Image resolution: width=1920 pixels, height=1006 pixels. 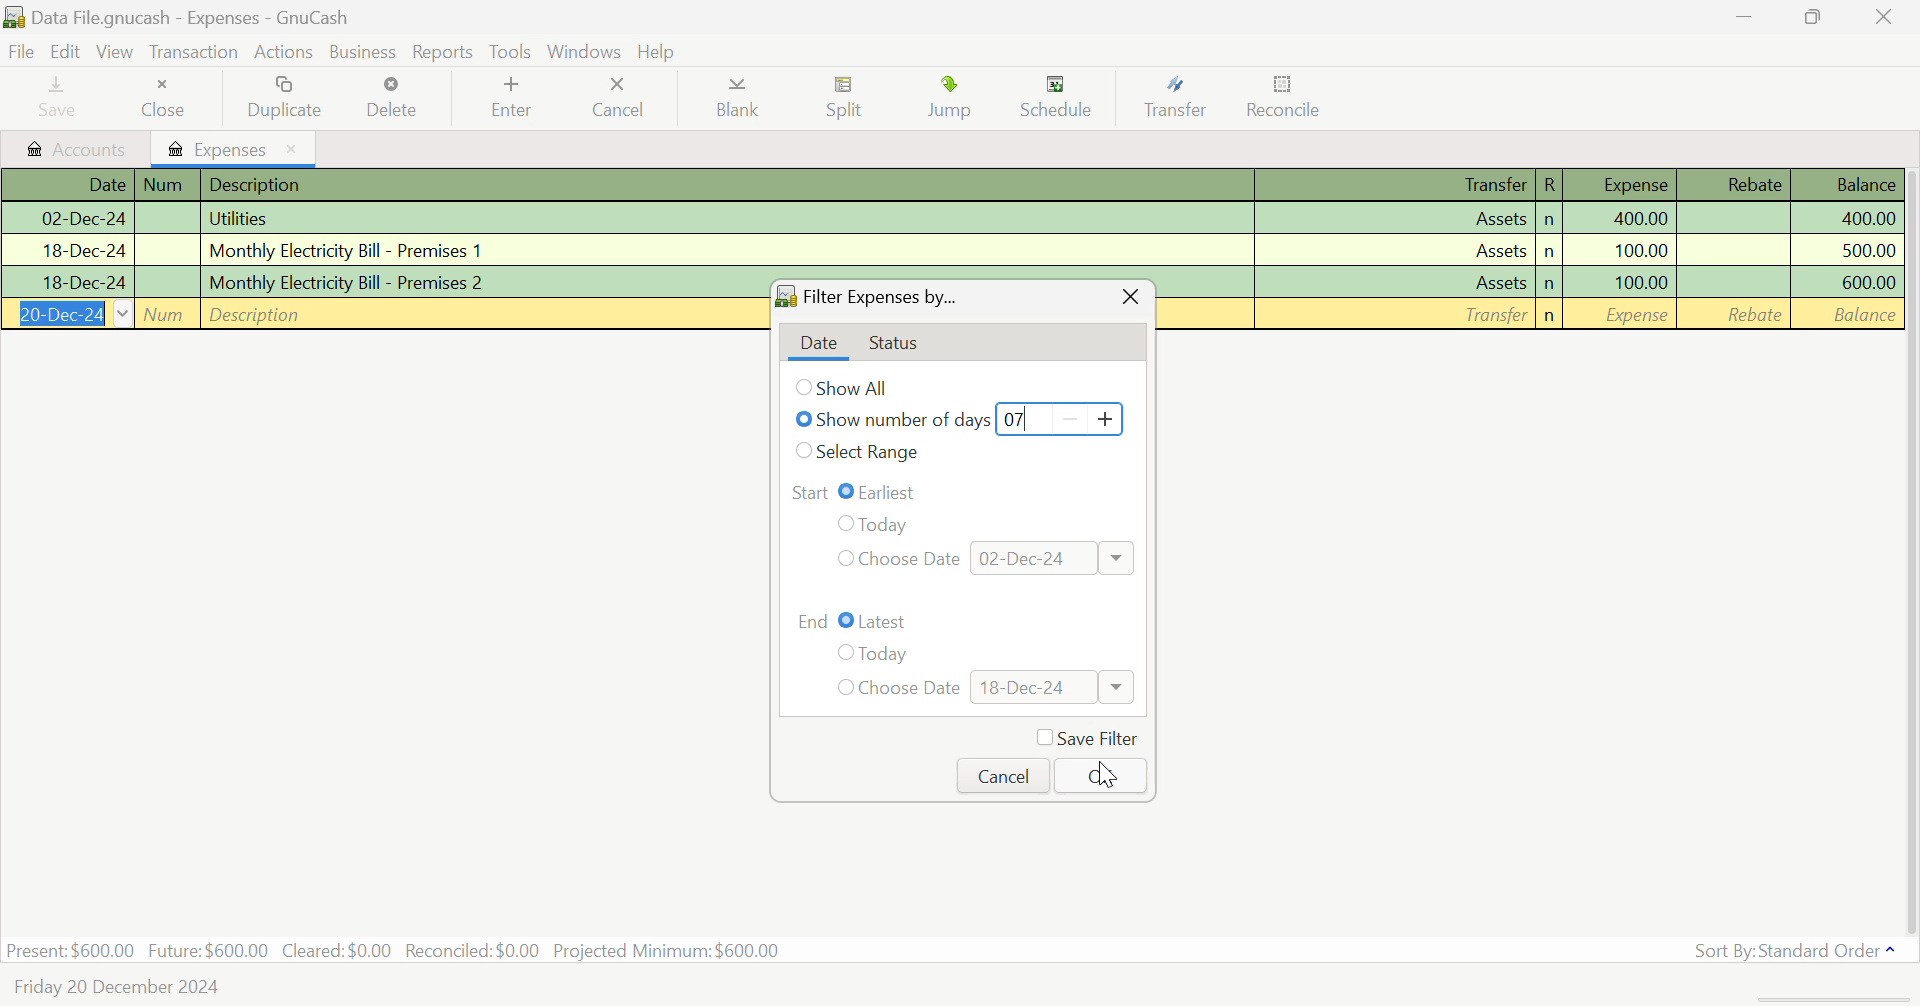 I want to click on Filter Expenses by..., so click(x=883, y=297).